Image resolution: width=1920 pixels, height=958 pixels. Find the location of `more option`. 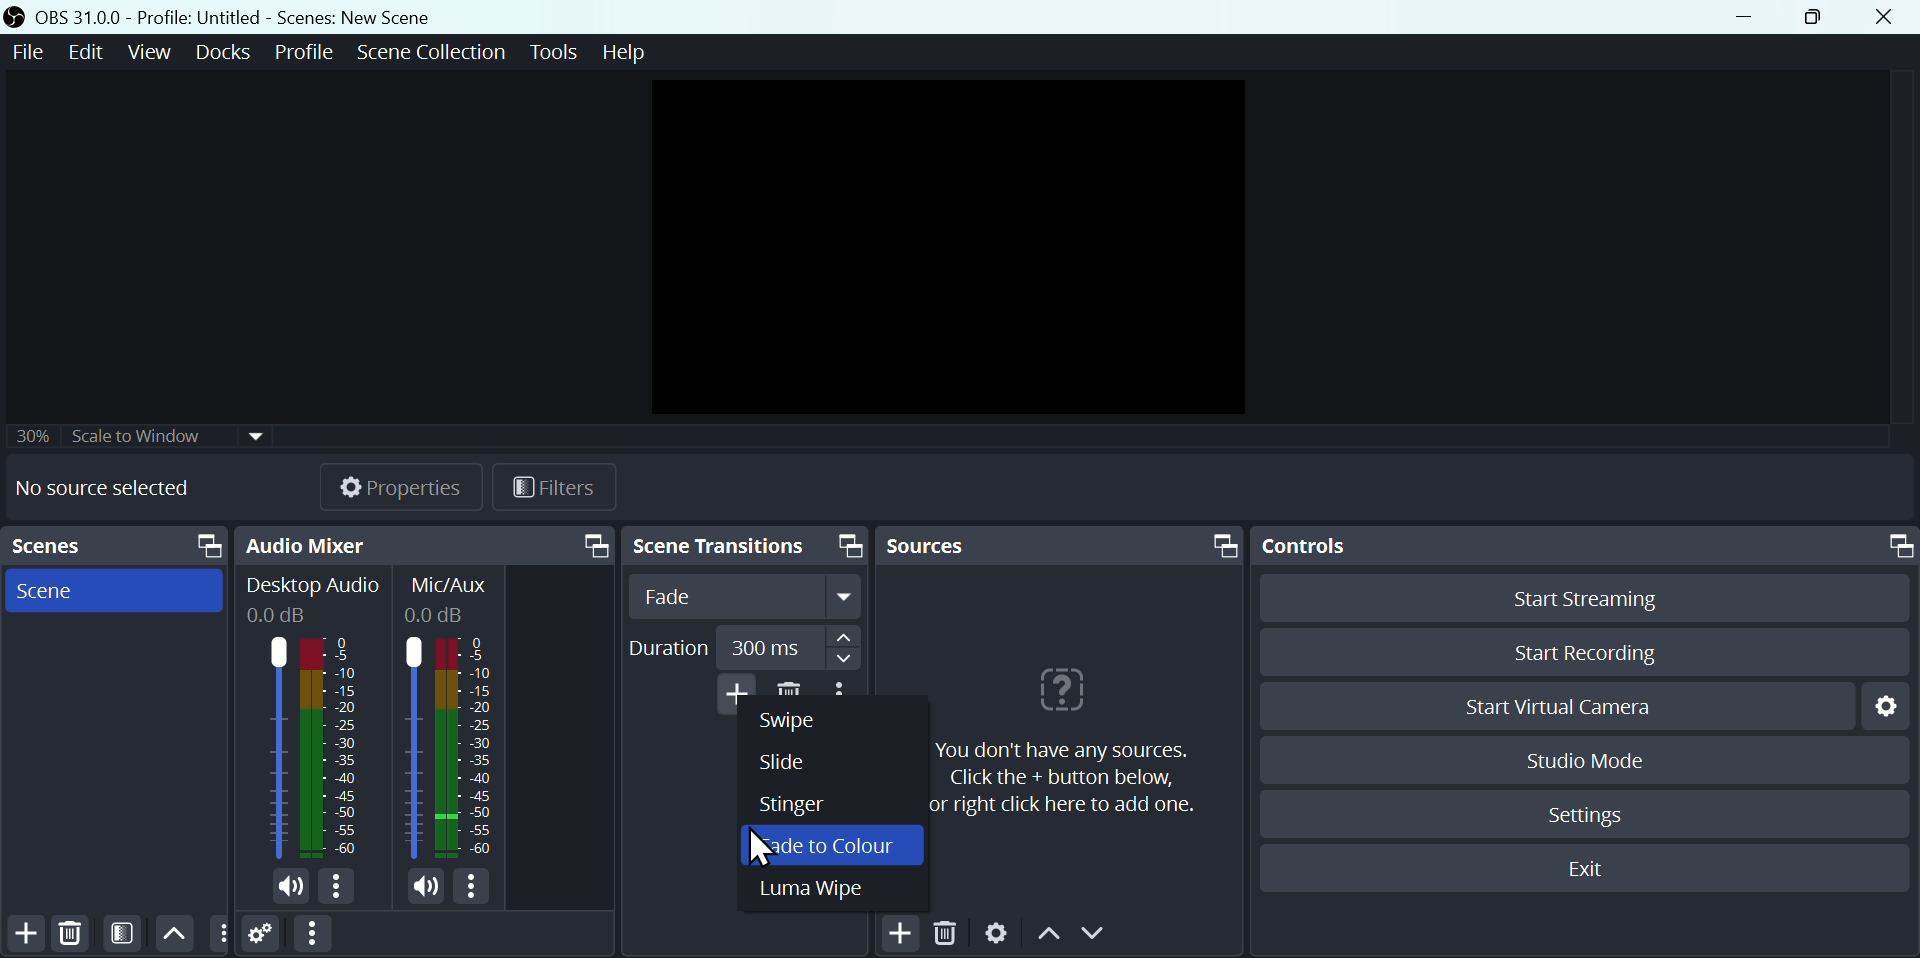

more option is located at coordinates (220, 934).